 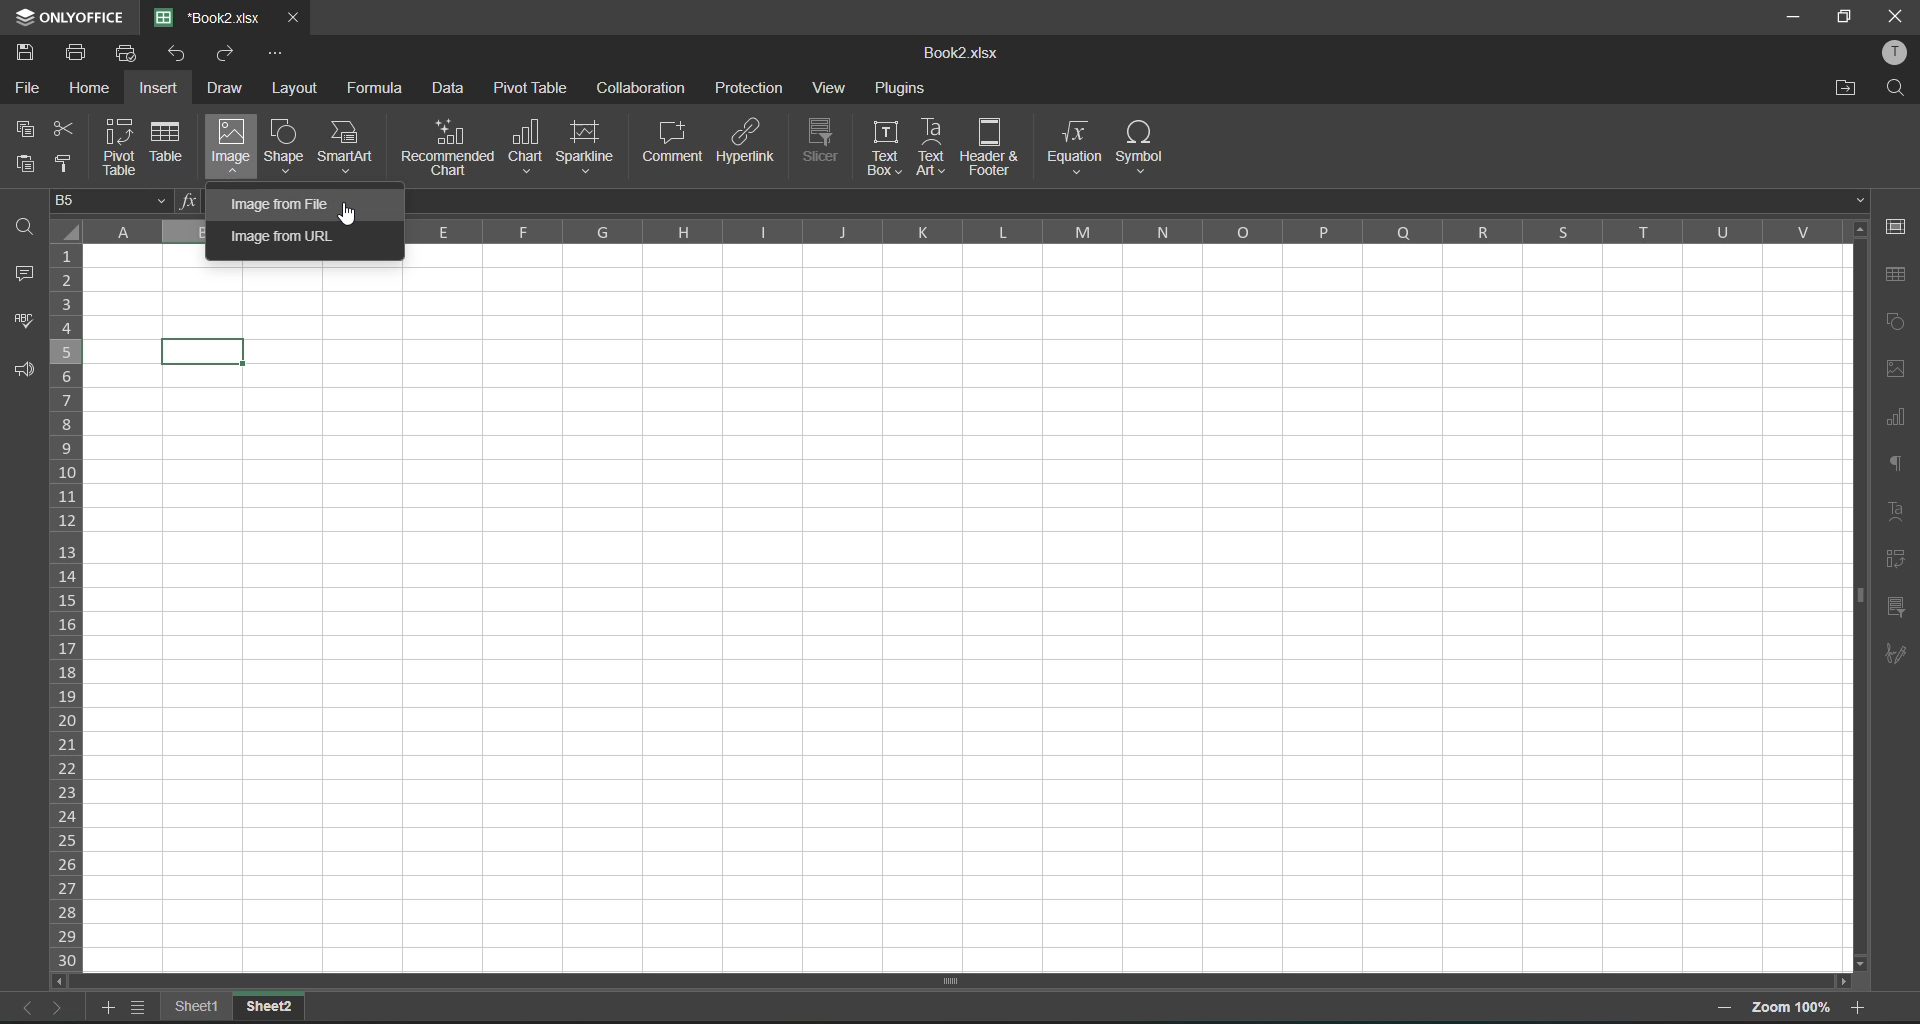 I want to click on chart, so click(x=526, y=145).